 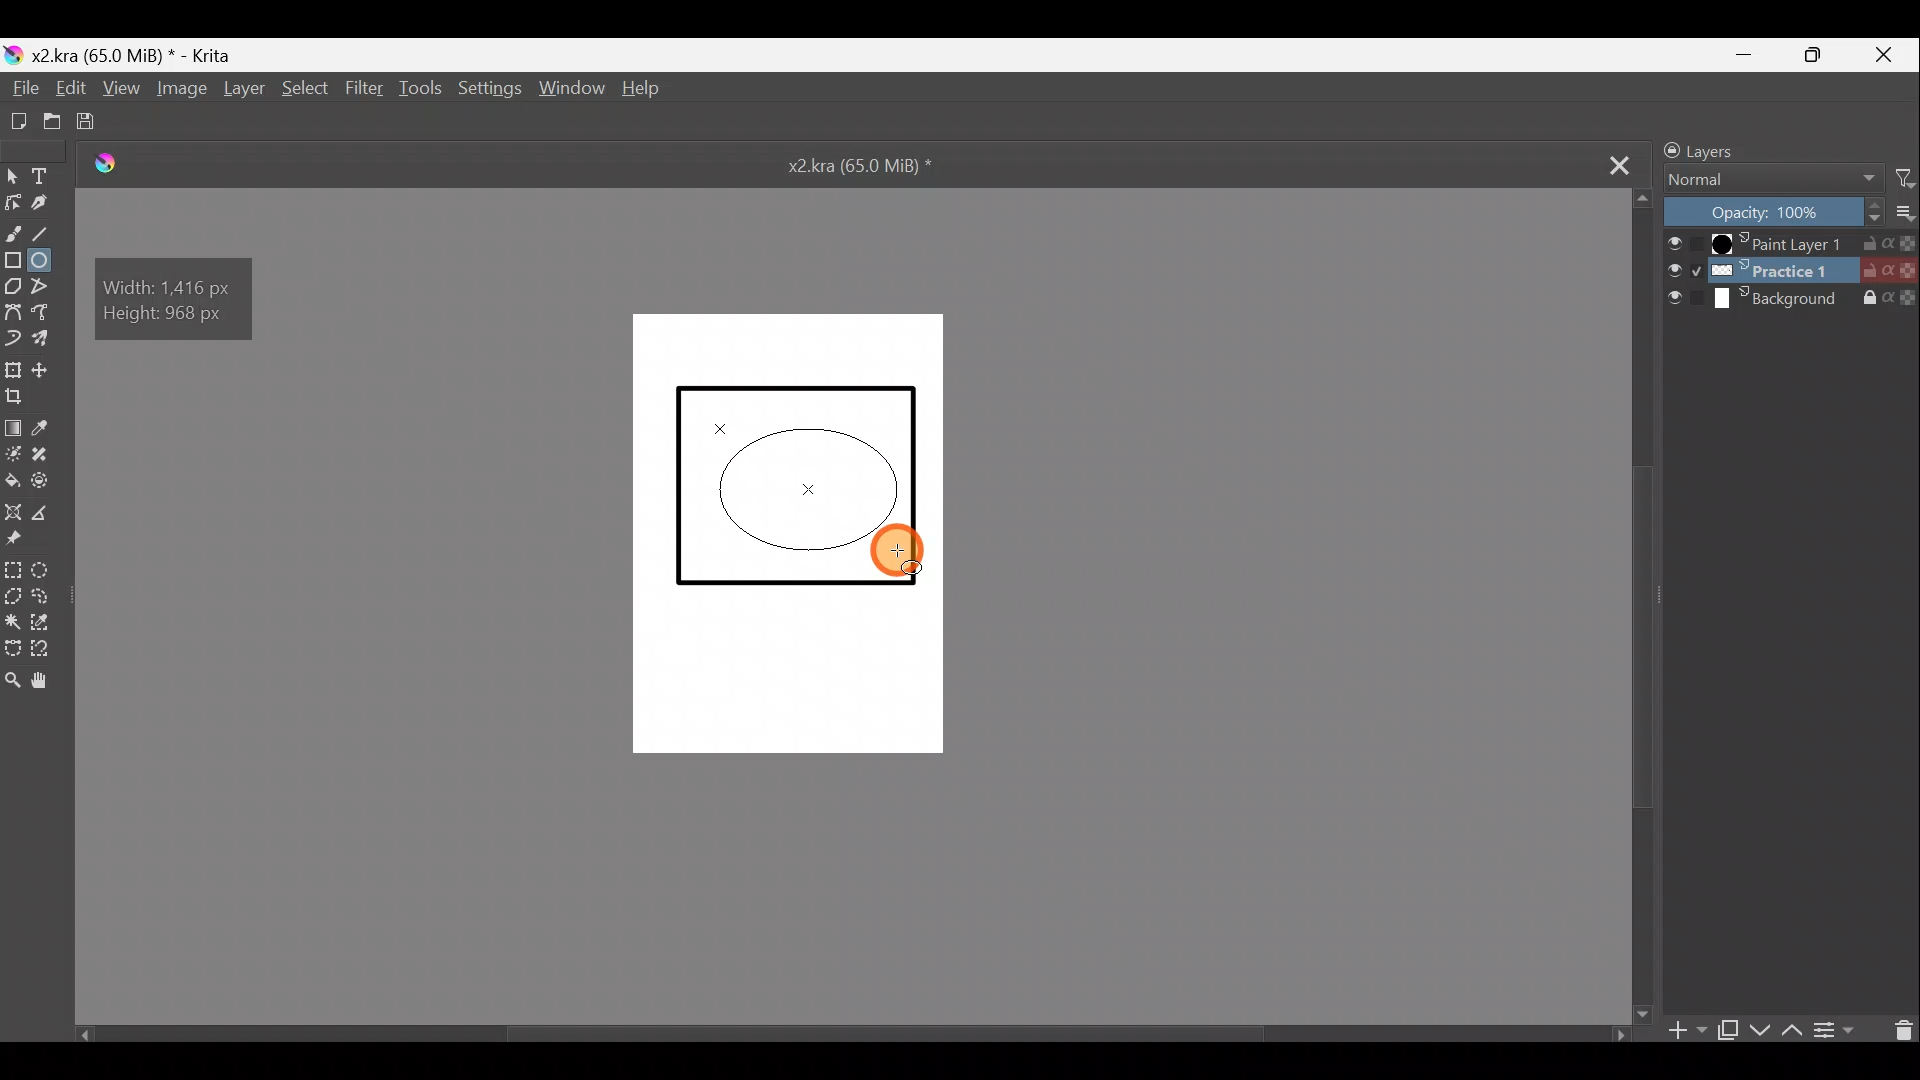 What do you see at coordinates (49, 650) in the screenshot?
I see `Magnetic curve selection tool` at bounding box center [49, 650].